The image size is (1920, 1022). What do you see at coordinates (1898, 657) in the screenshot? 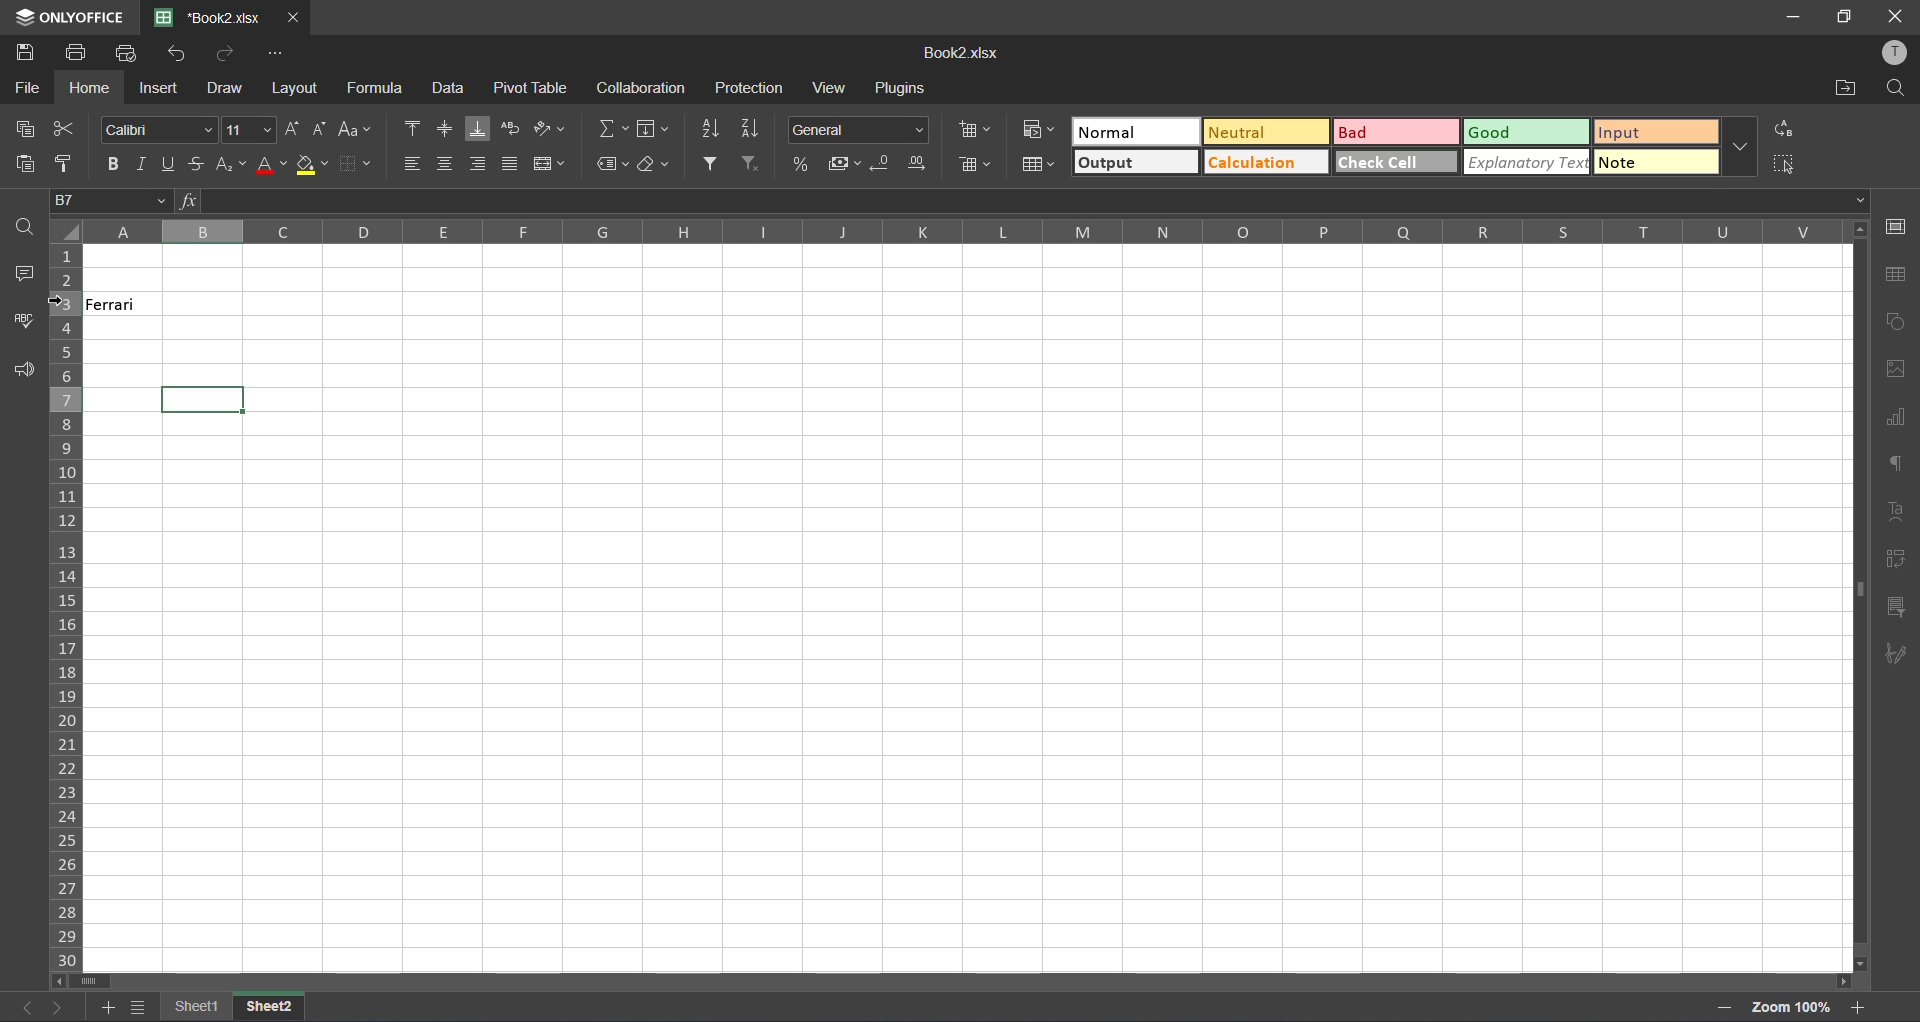
I see `signature` at bounding box center [1898, 657].